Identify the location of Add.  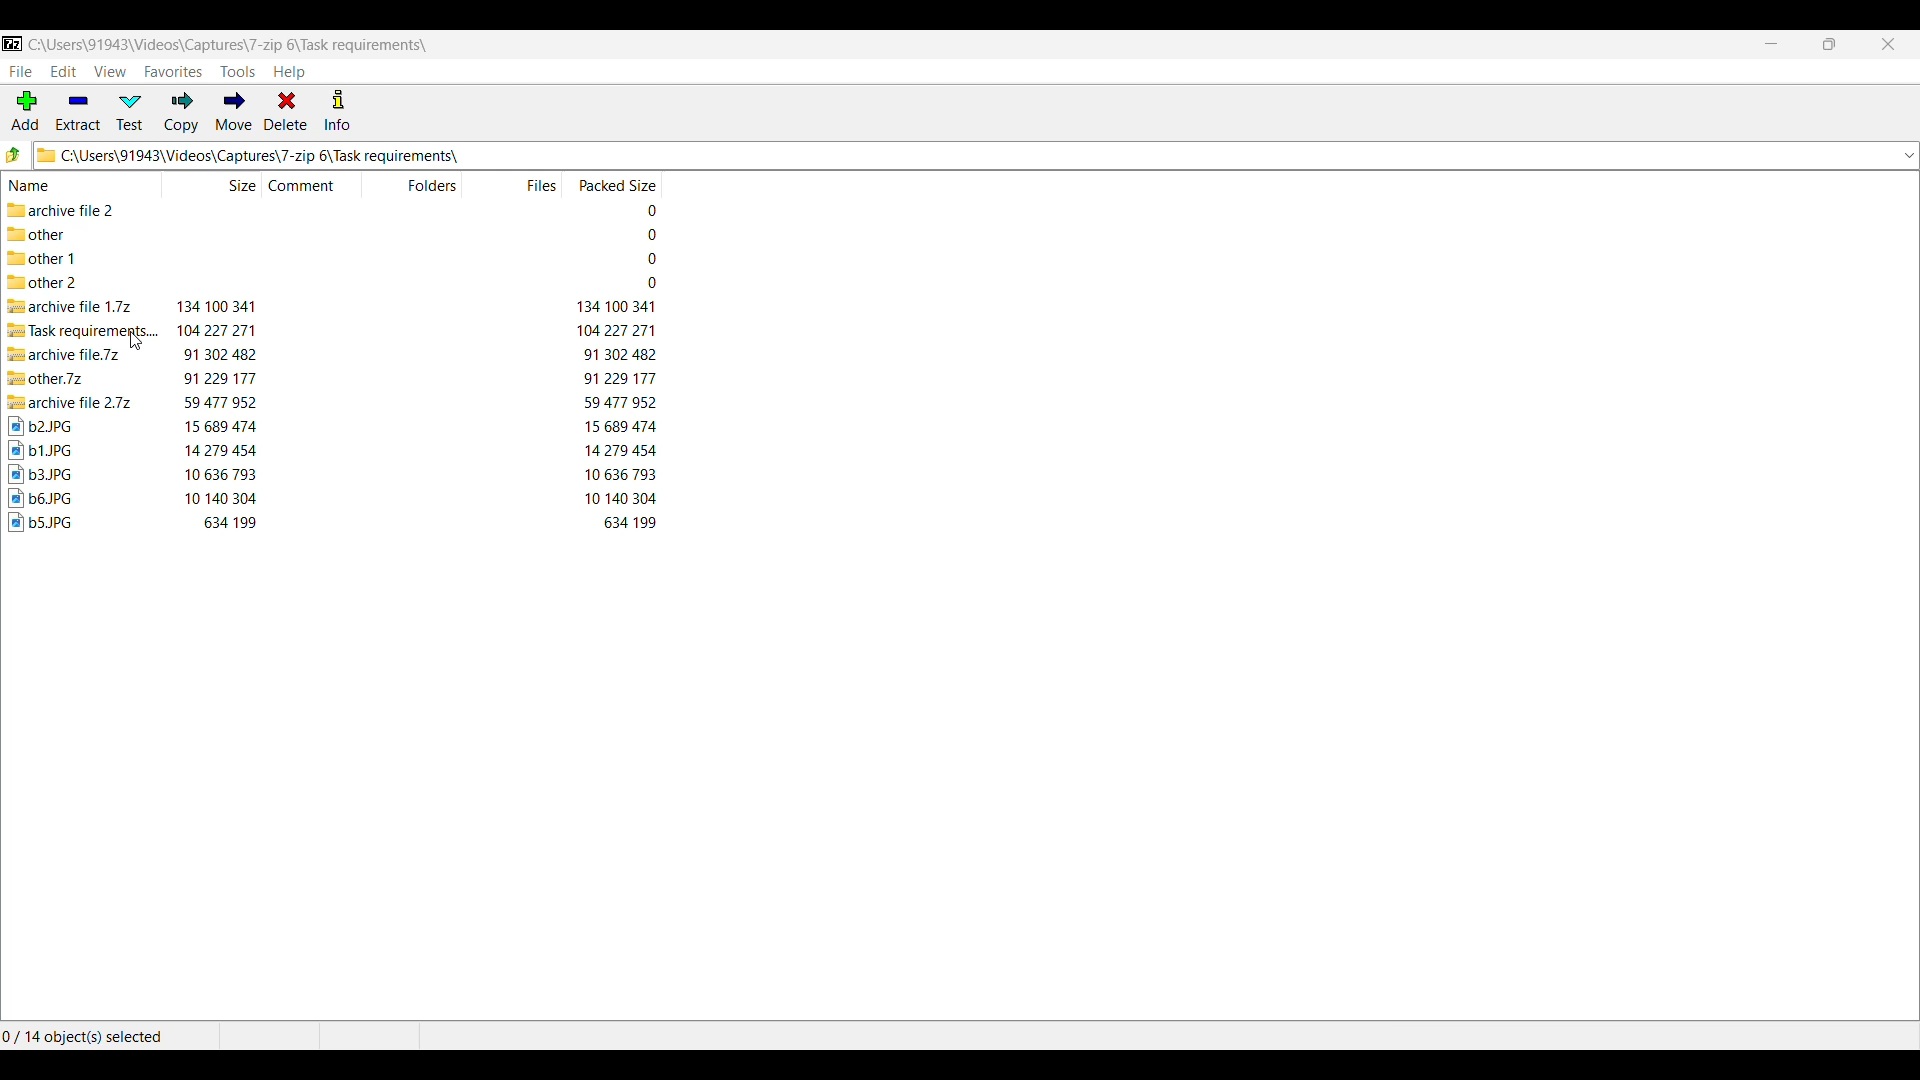
(25, 110).